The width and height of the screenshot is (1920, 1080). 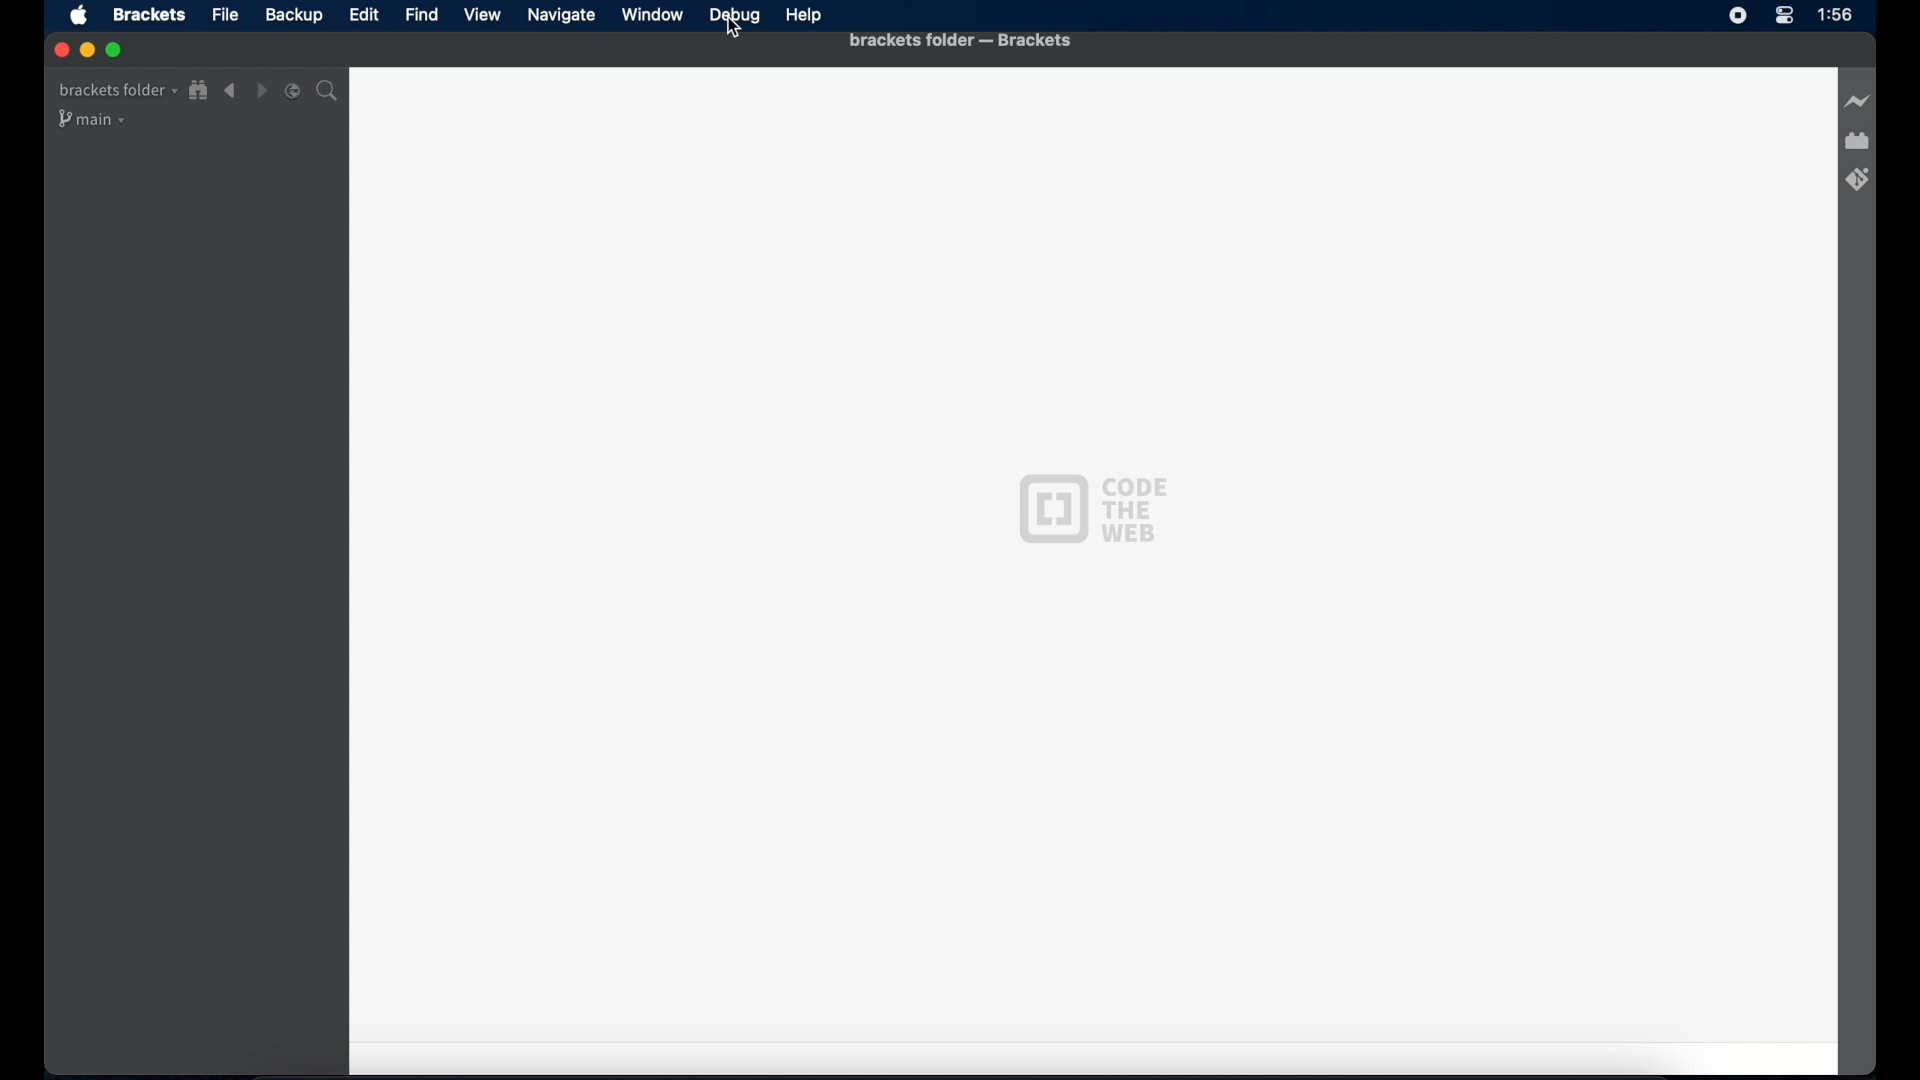 I want to click on brackets, so click(x=150, y=14).